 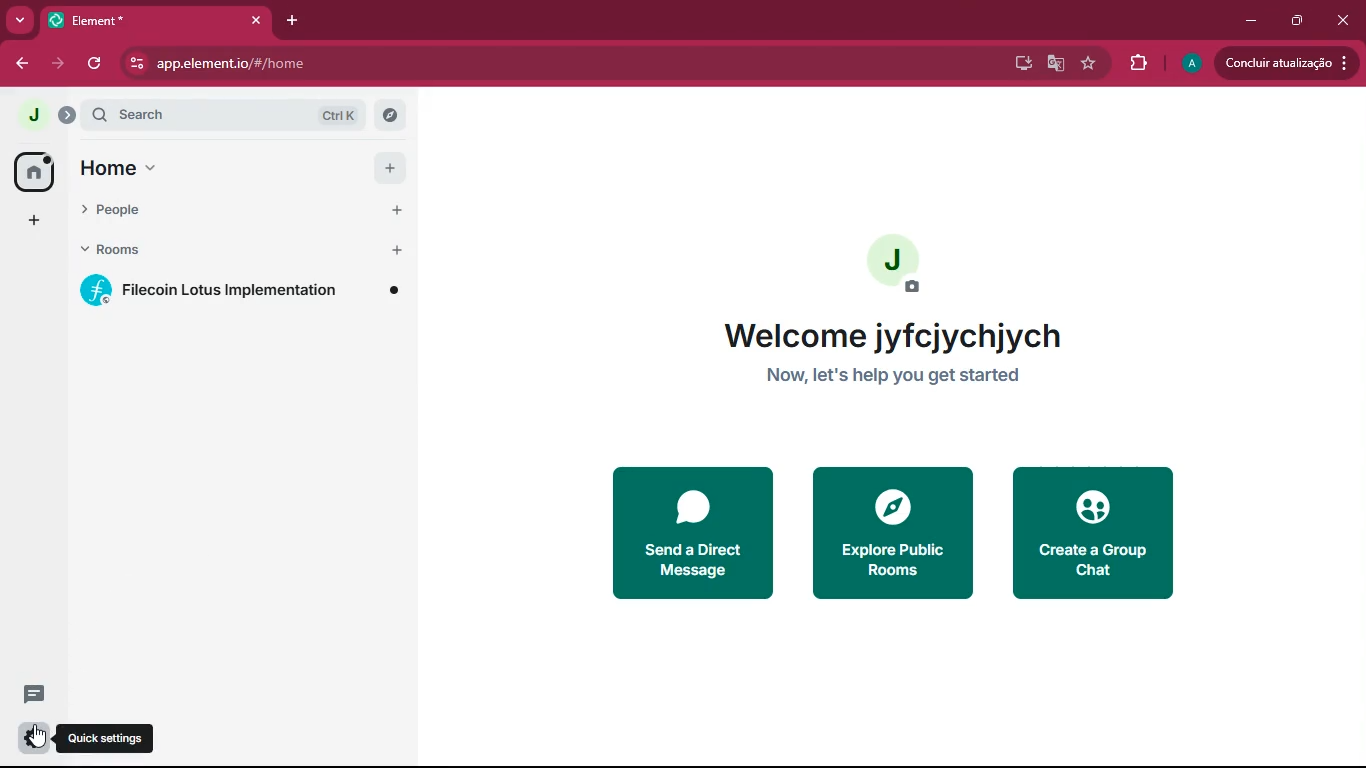 I want to click on Explore Public Rooms, so click(x=889, y=537).